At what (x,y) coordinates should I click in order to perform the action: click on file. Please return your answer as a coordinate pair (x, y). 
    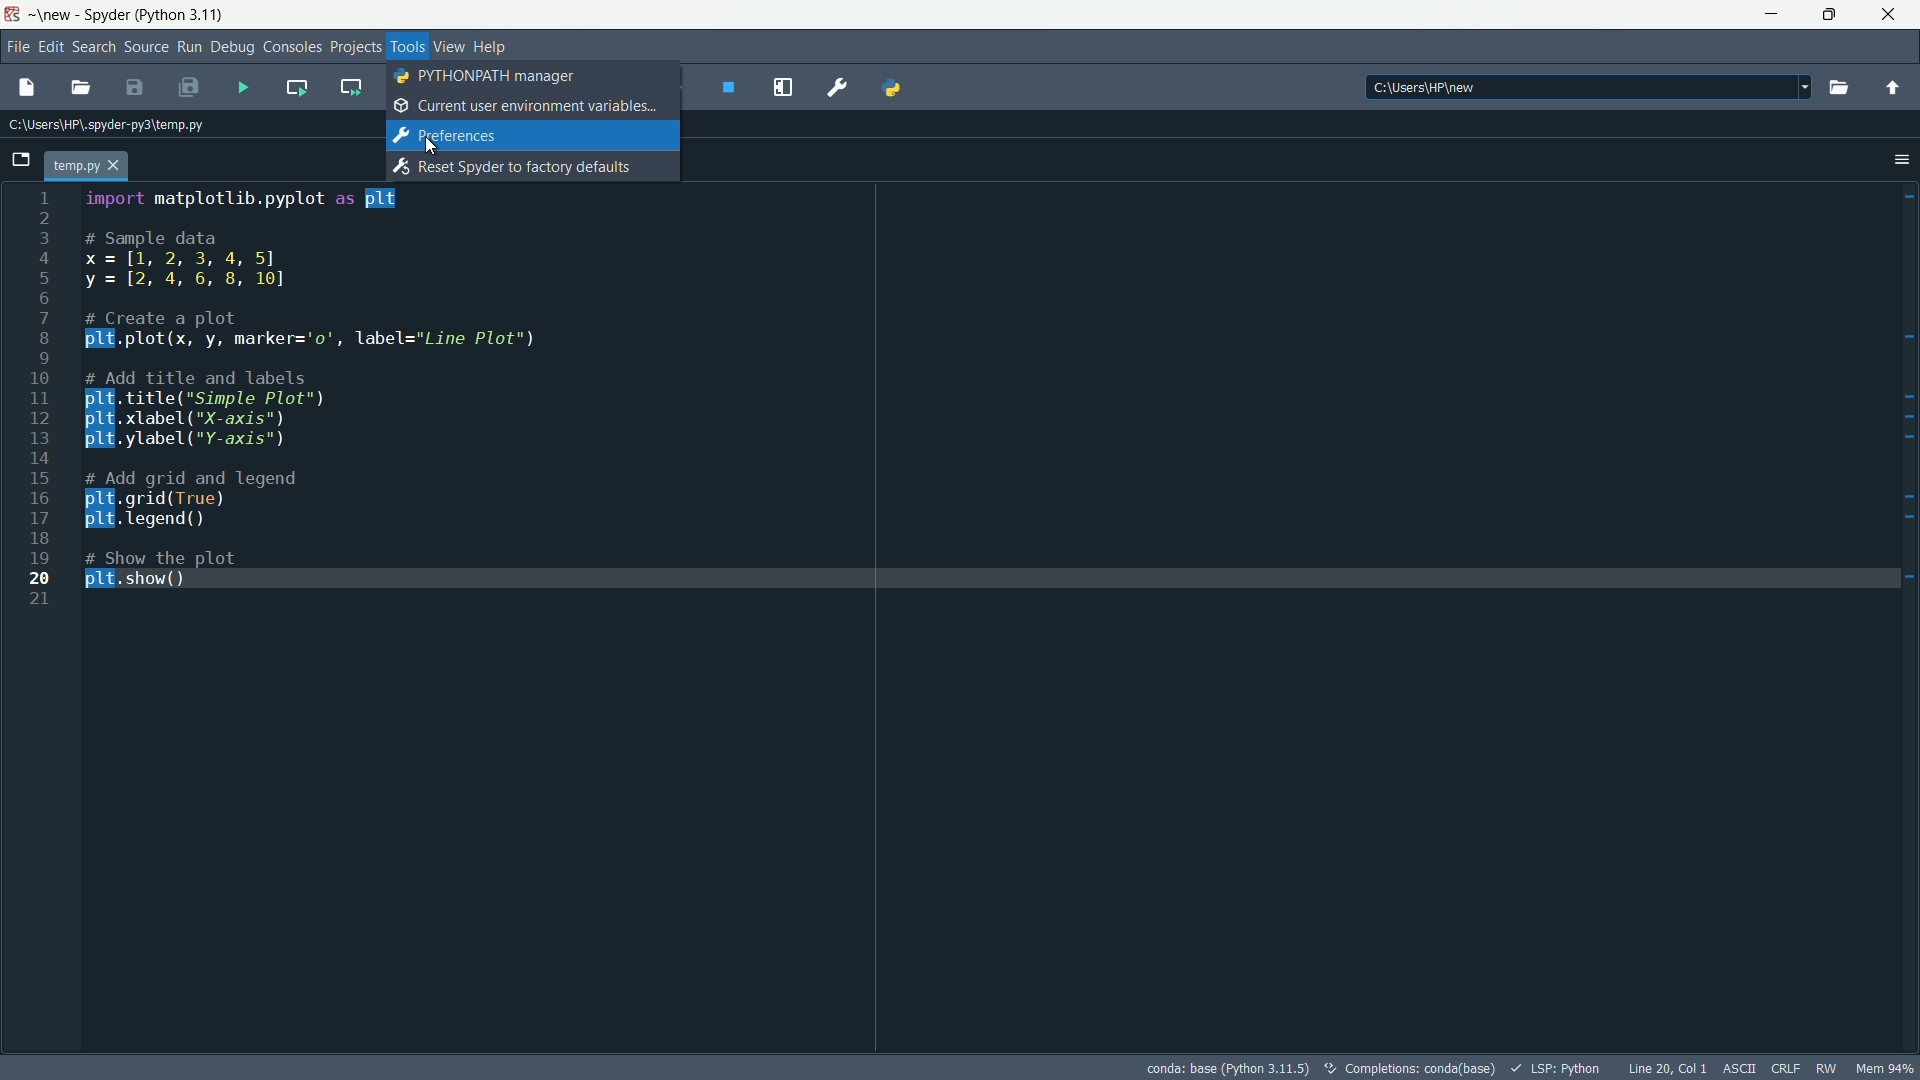
    Looking at the image, I should click on (16, 47).